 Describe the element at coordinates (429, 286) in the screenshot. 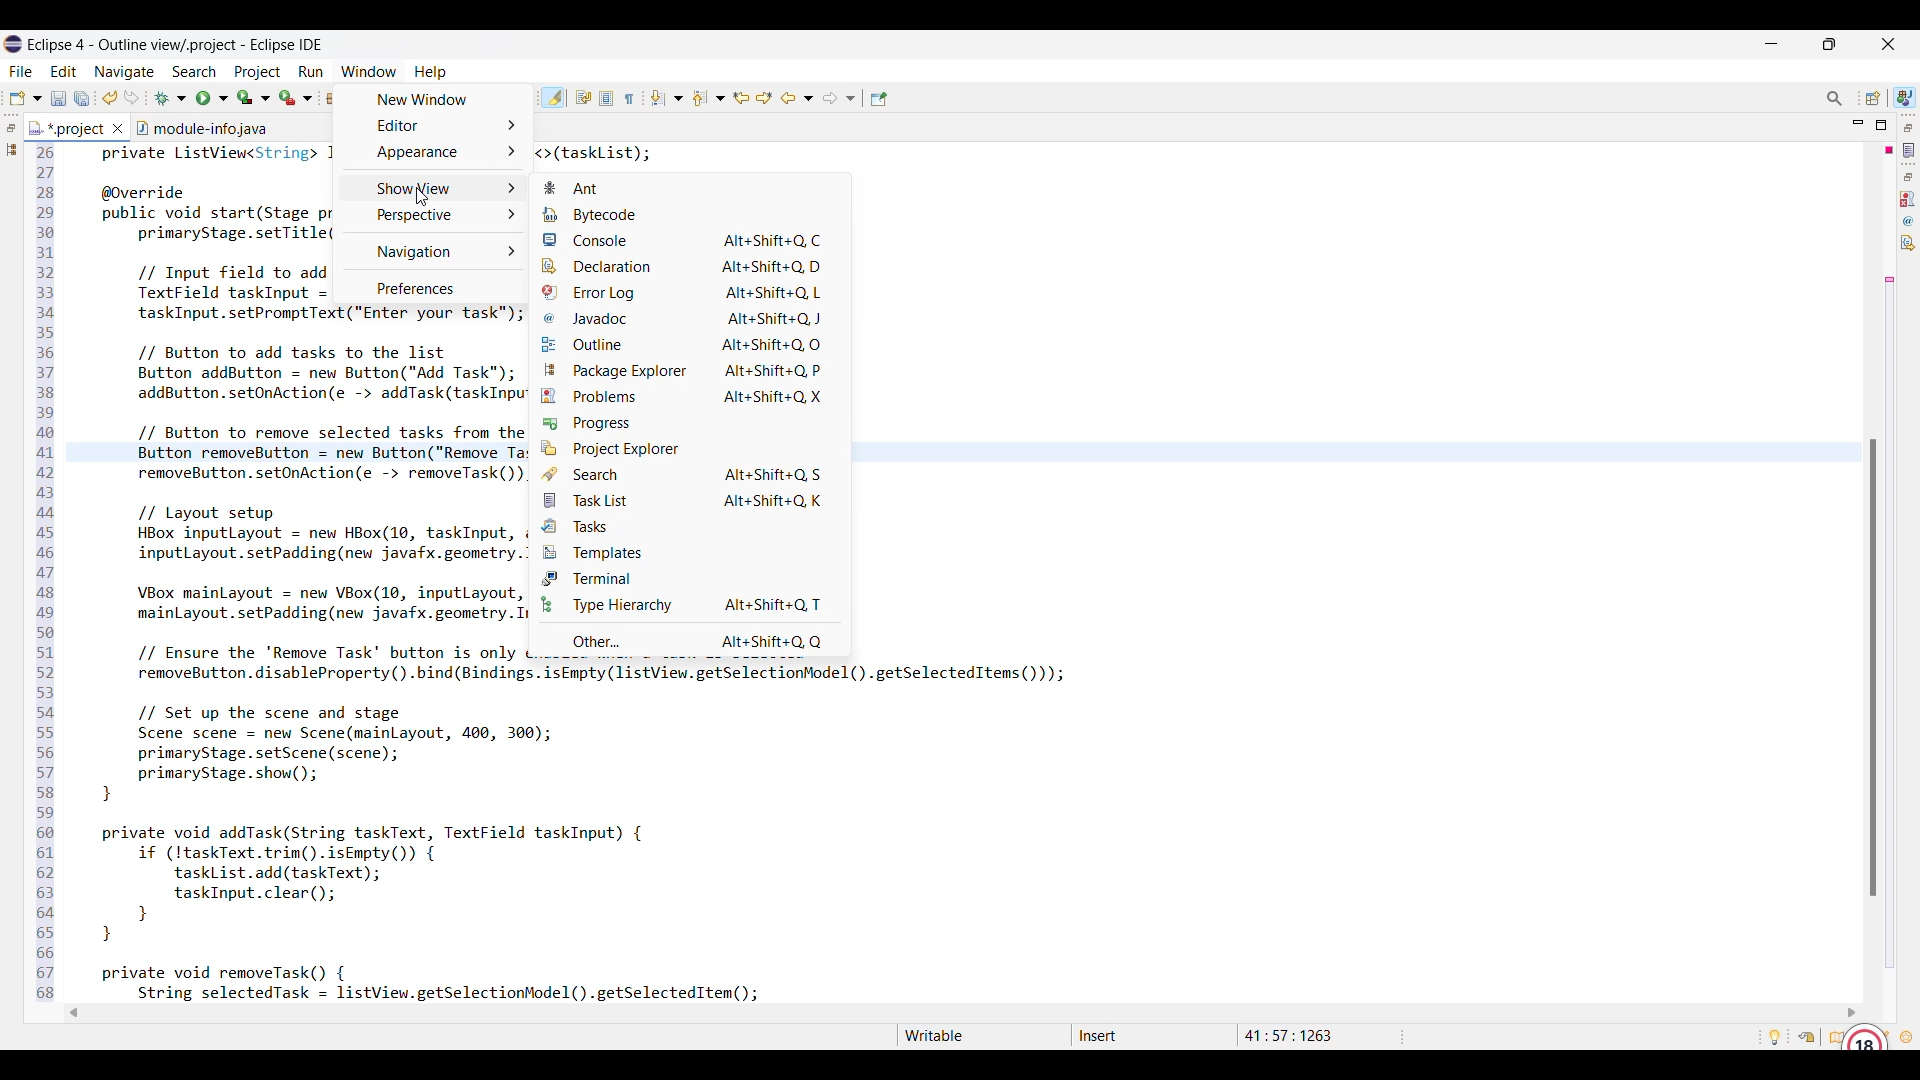

I see `Preferences` at that location.